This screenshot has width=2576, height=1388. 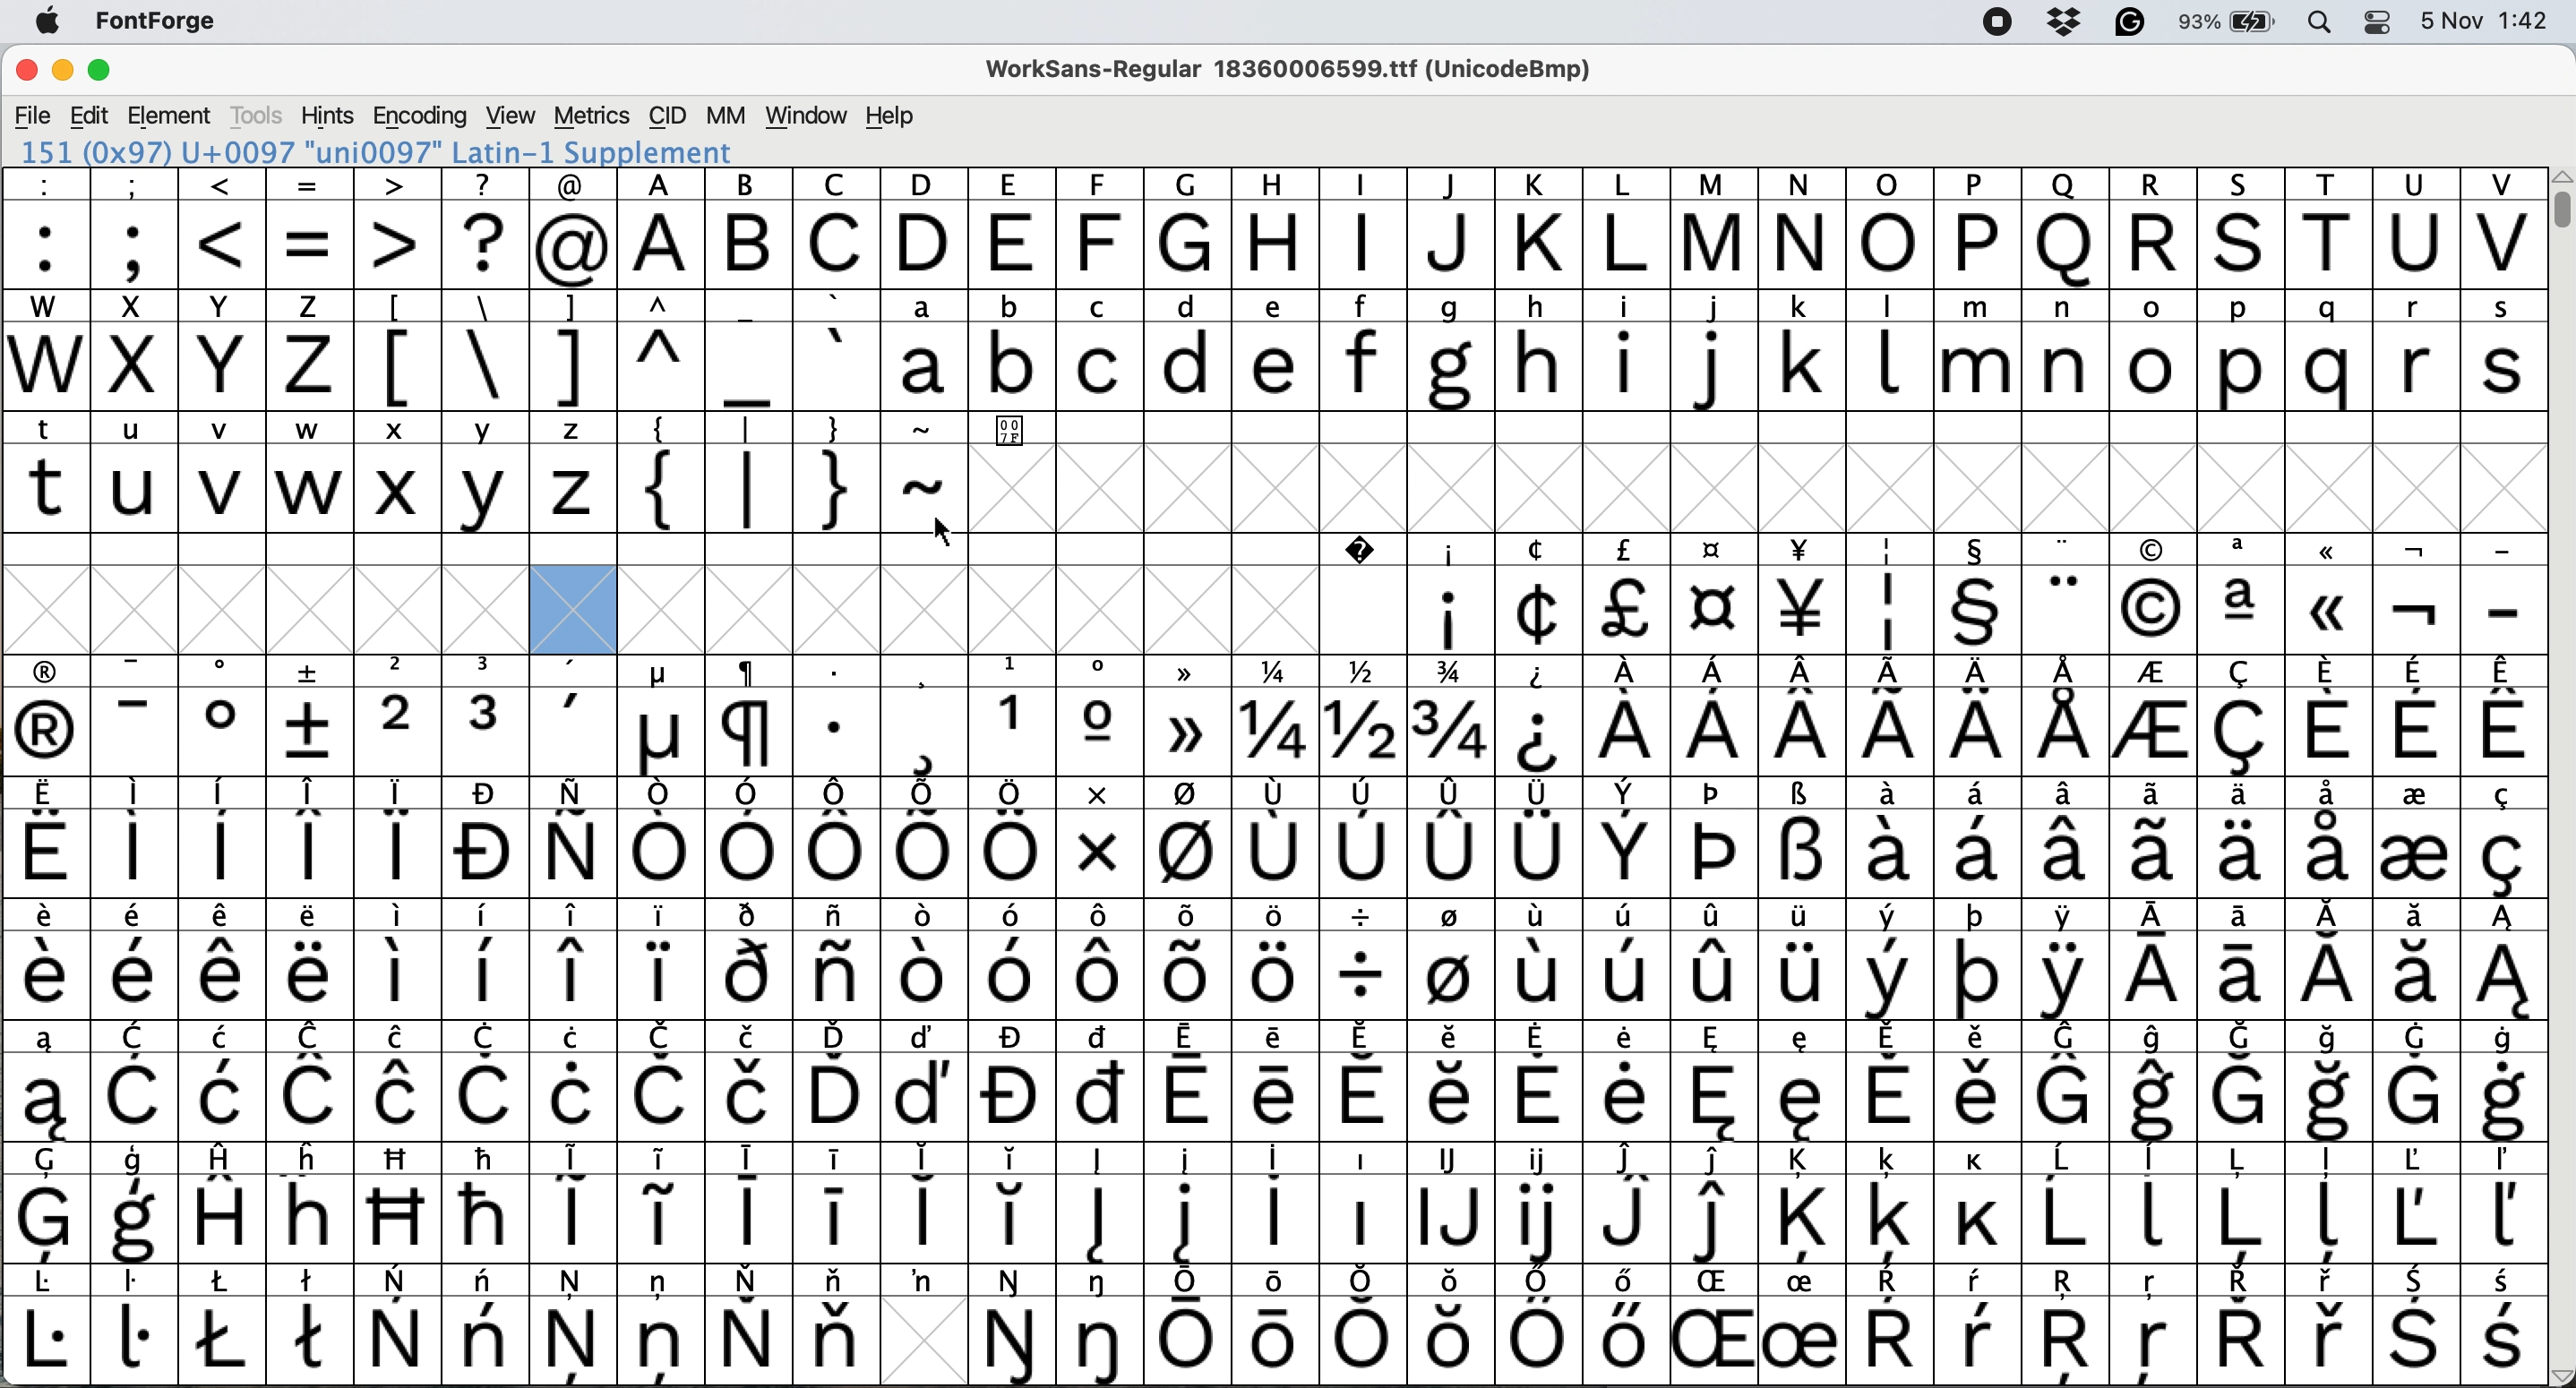 What do you see at coordinates (1366, 1081) in the screenshot?
I see `symbol` at bounding box center [1366, 1081].